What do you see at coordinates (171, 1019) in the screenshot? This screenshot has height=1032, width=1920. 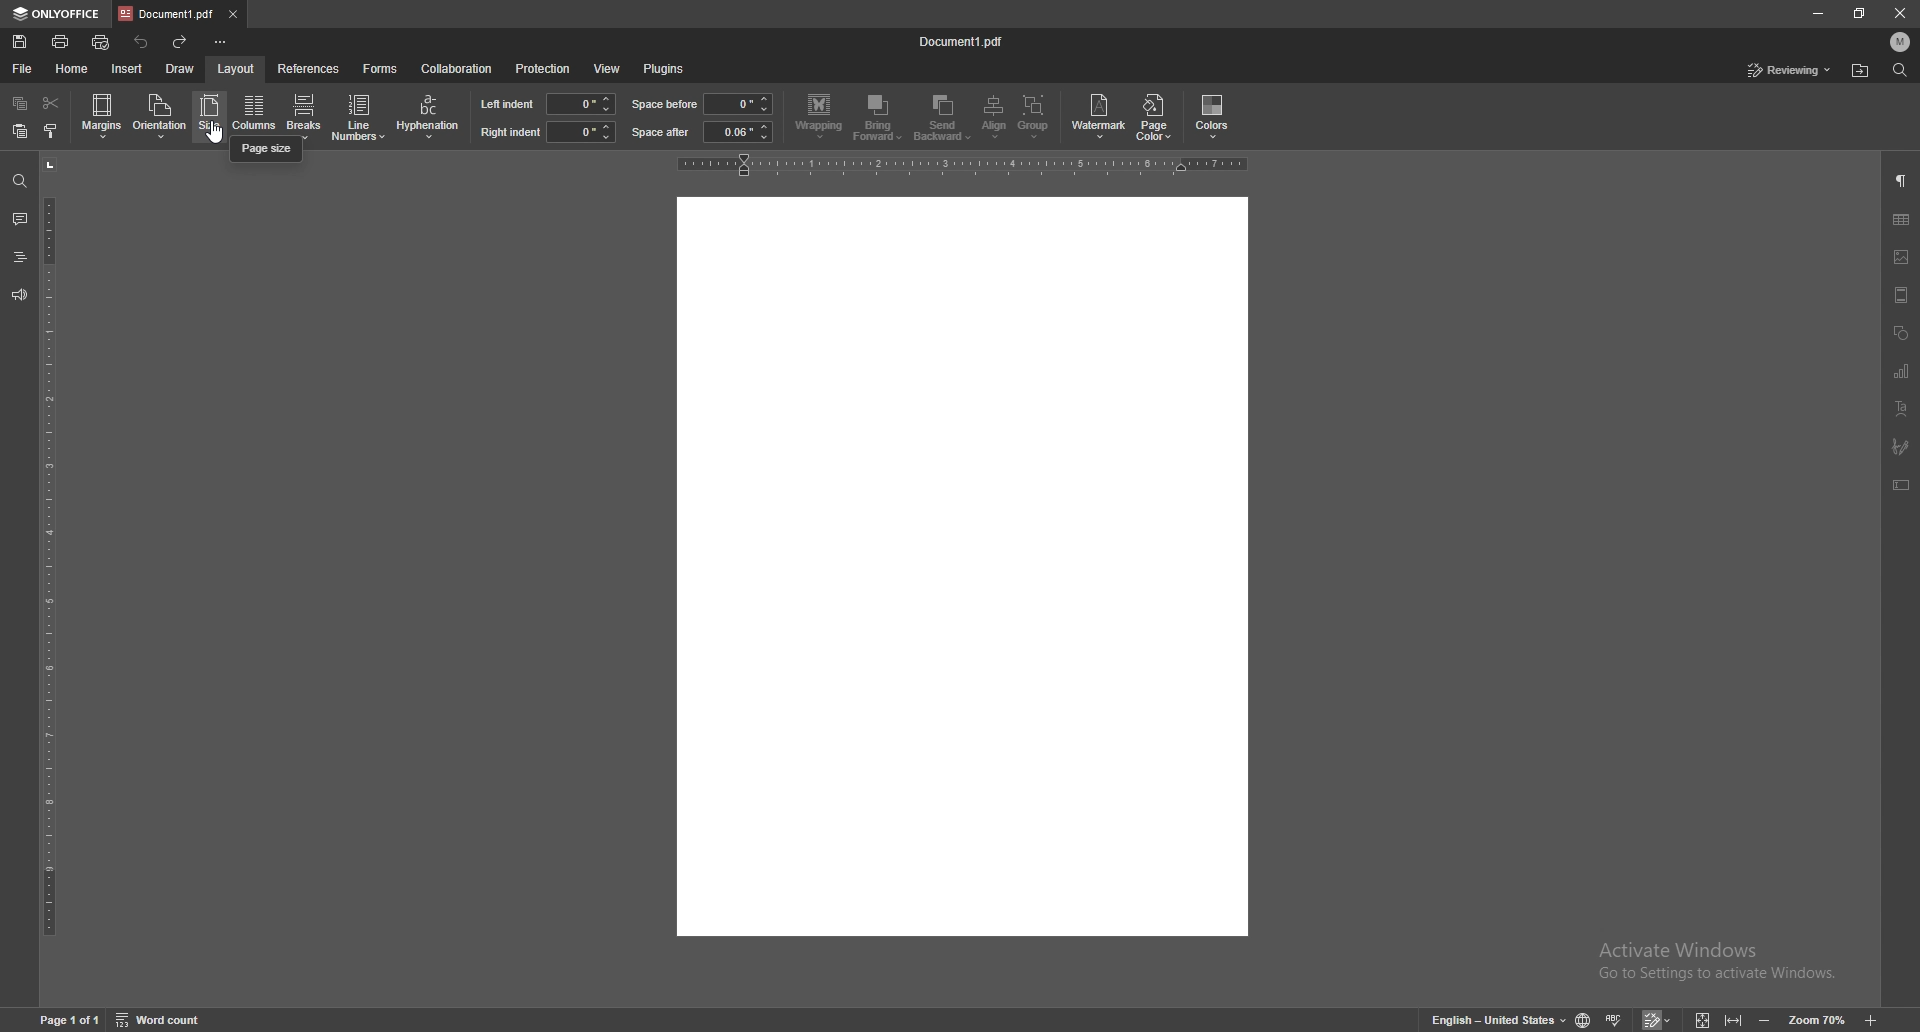 I see `Word count` at bounding box center [171, 1019].